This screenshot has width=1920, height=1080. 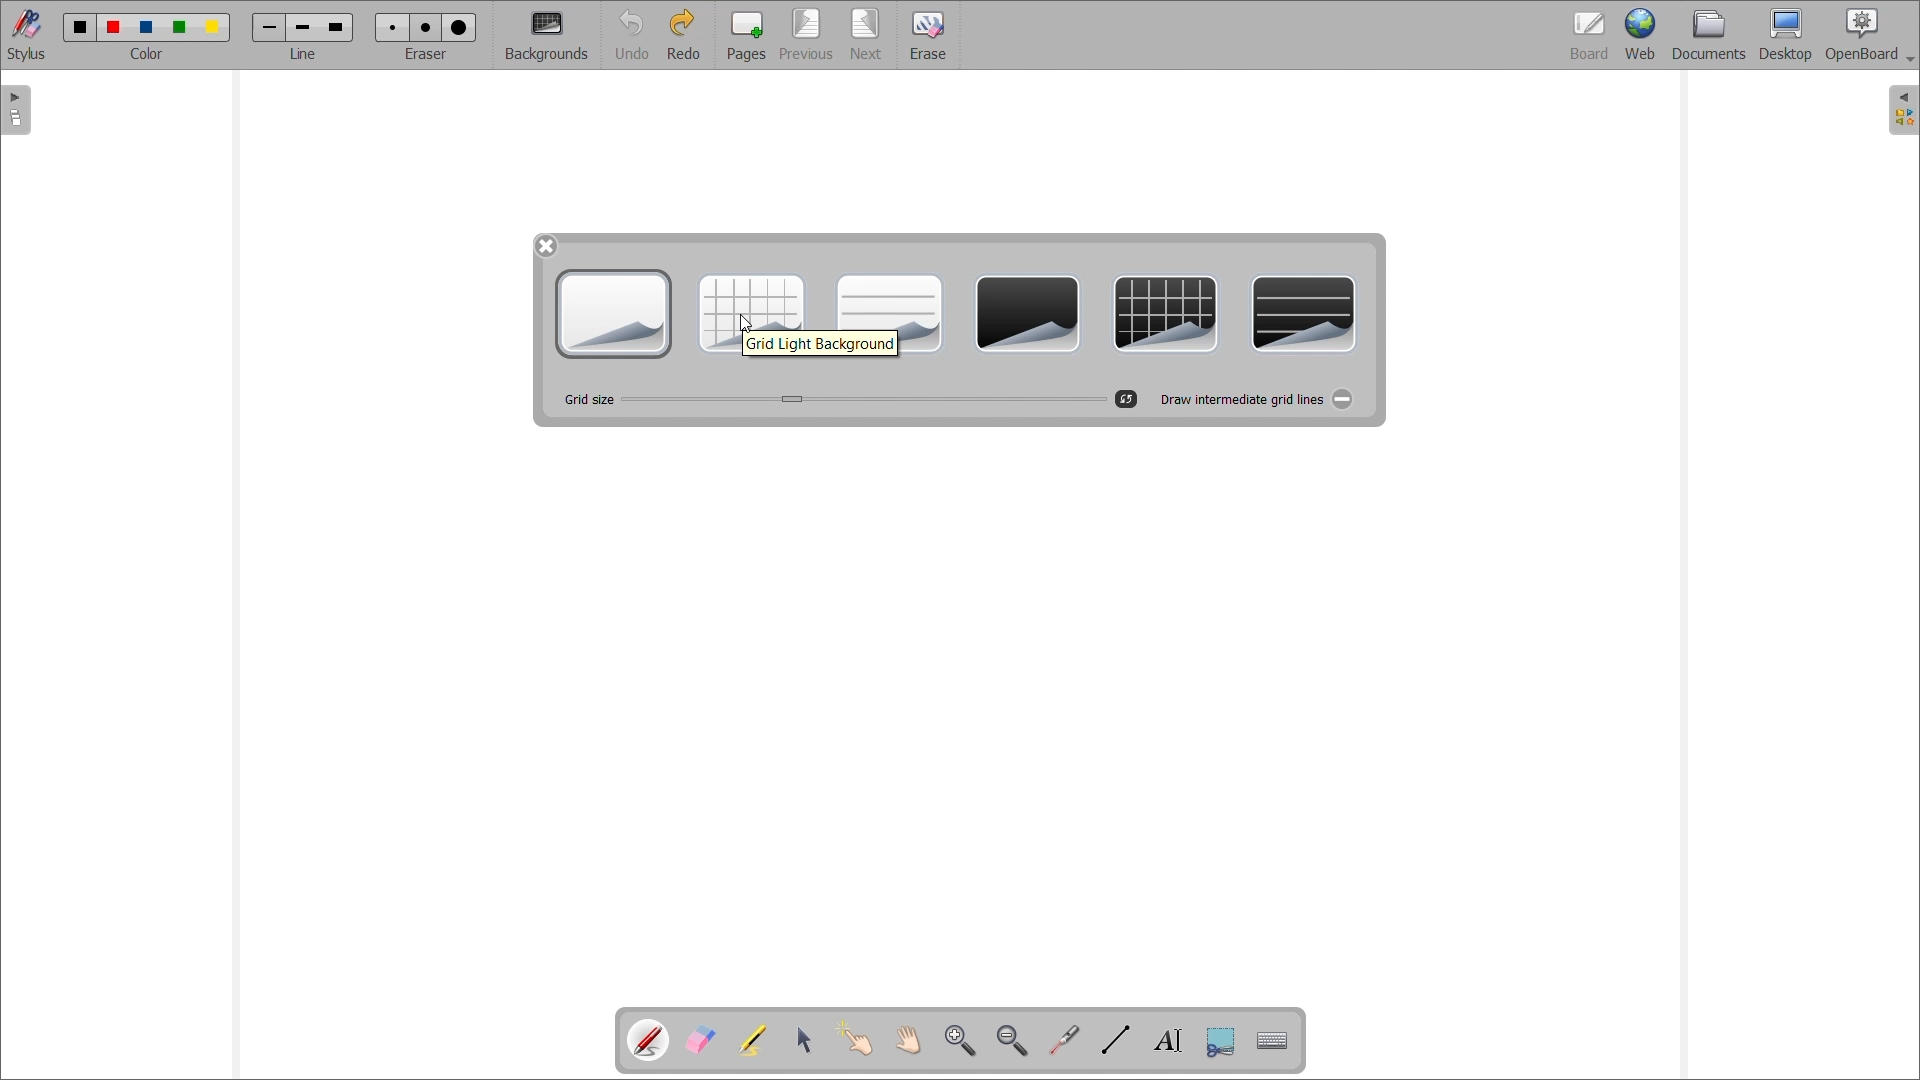 I want to click on Line thickness options to draw line, so click(x=303, y=29).